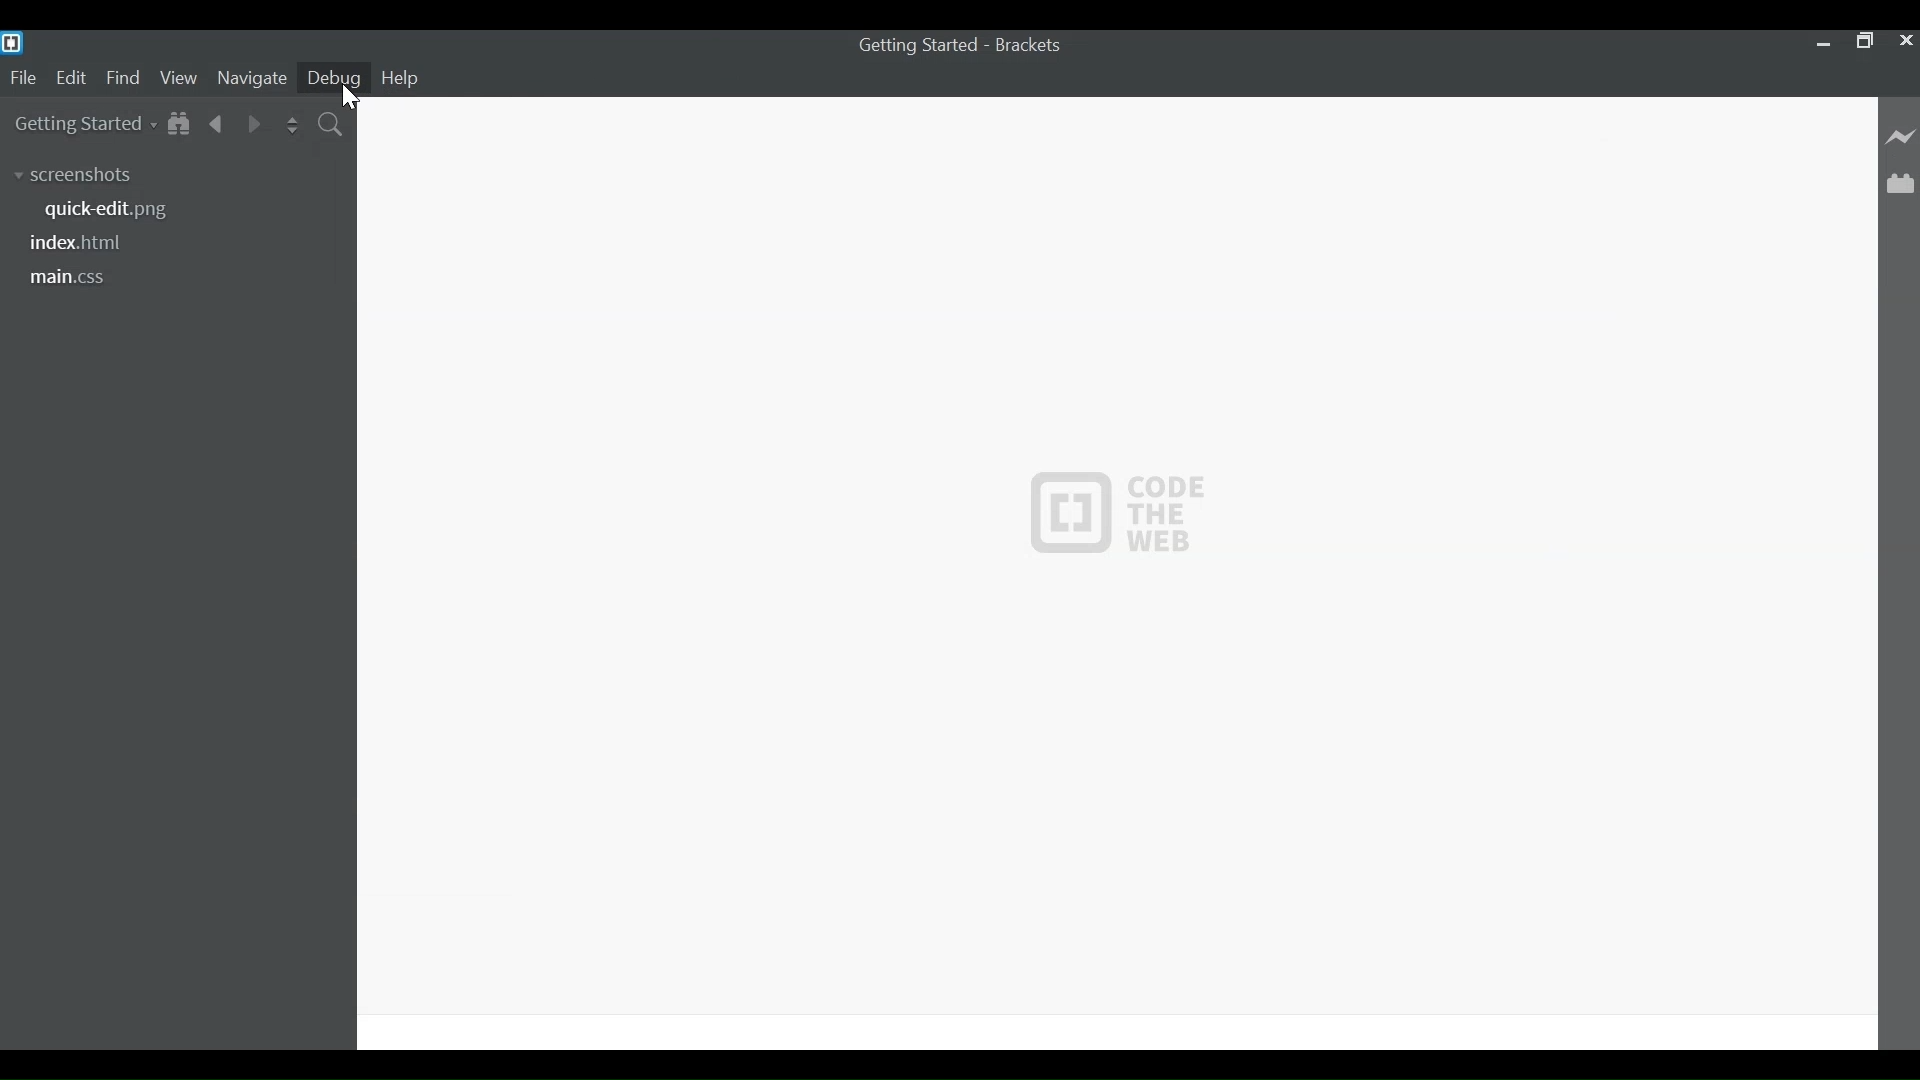 Image resolution: width=1920 pixels, height=1080 pixels. What do you see at coordinates (70, 278) in the screenshot?
I see `main.css file` at bounding box center [70, 278].